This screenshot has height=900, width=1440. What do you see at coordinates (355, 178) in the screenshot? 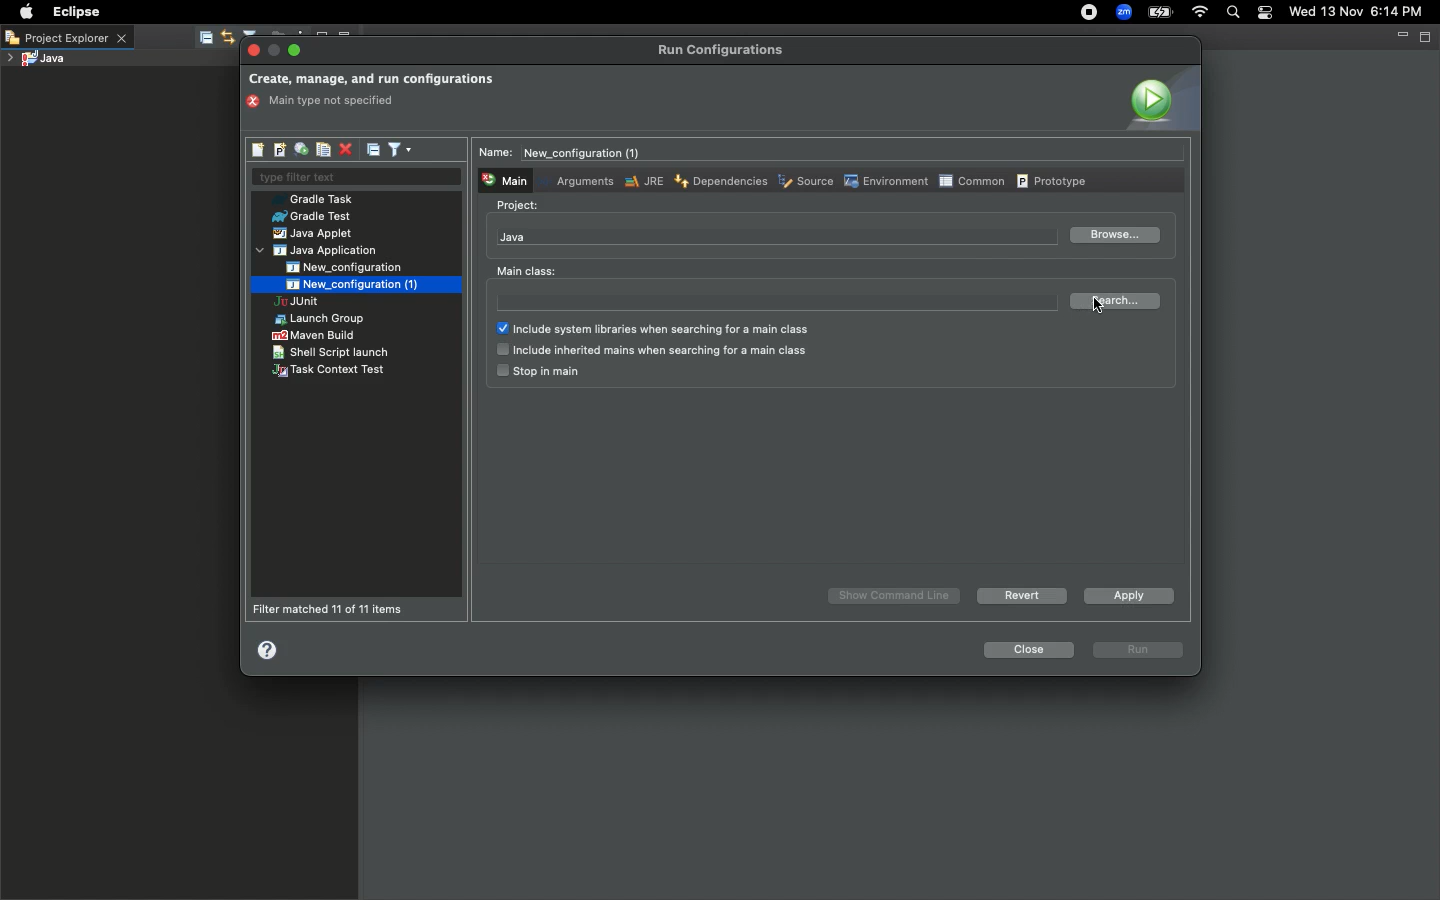
I see `Type filter text` at bounding box center [355, 178].